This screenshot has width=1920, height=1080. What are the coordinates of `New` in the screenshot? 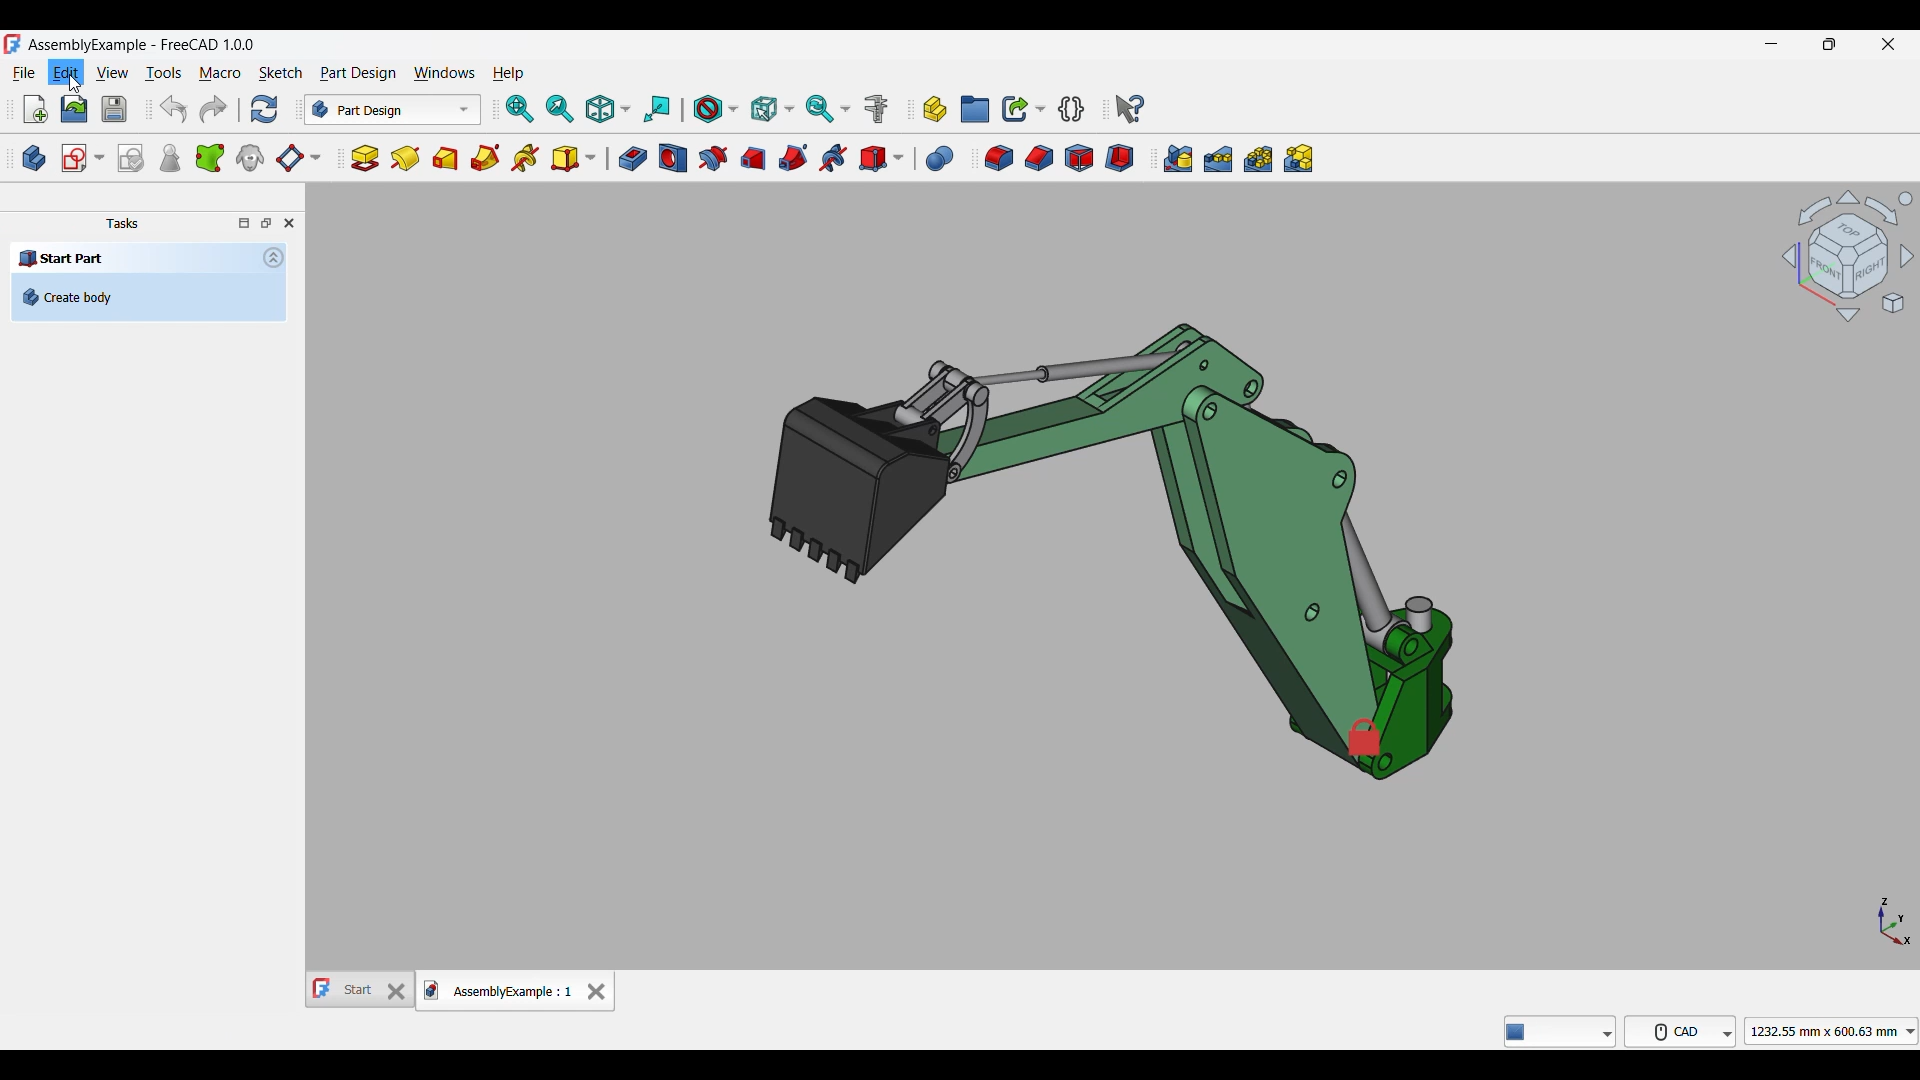 It's located at (36, 109).